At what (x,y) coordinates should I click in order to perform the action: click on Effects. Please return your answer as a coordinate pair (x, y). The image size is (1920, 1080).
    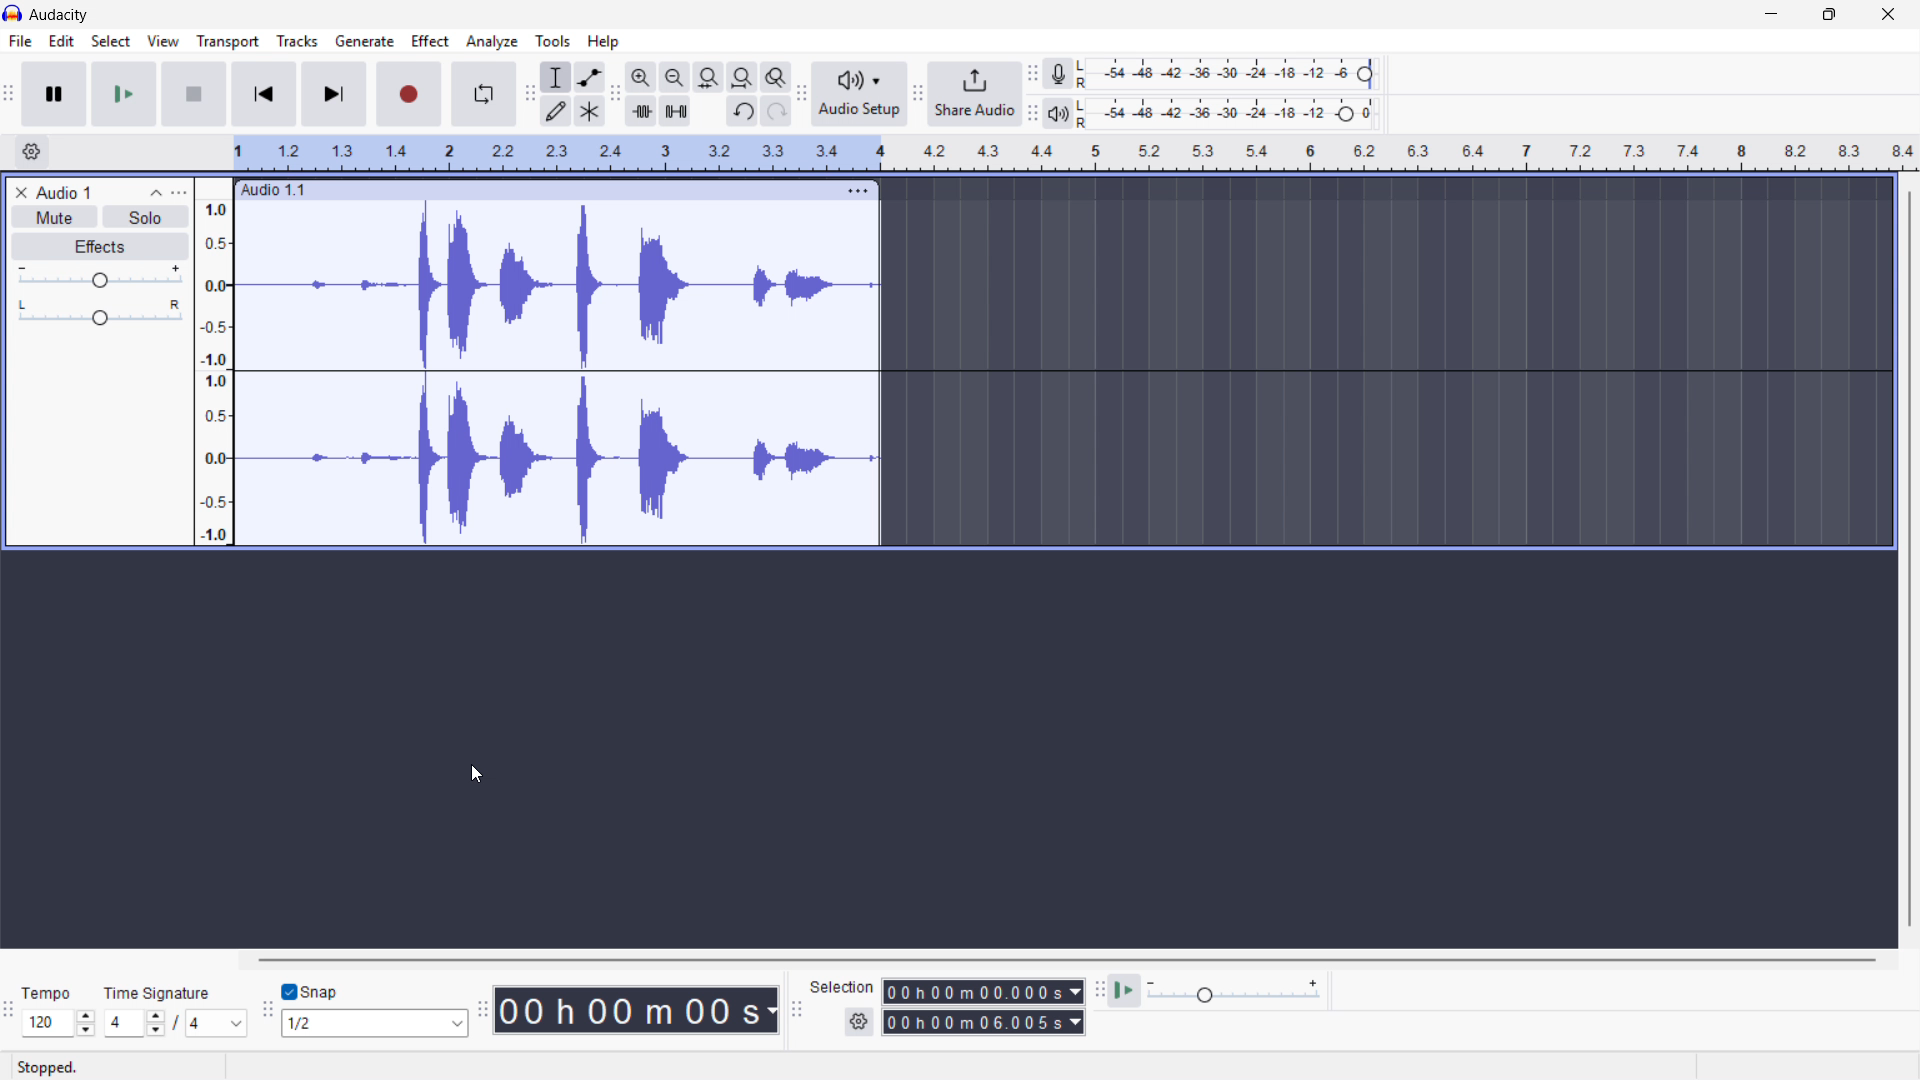
    Looking at the image, I should click on (101, 248).